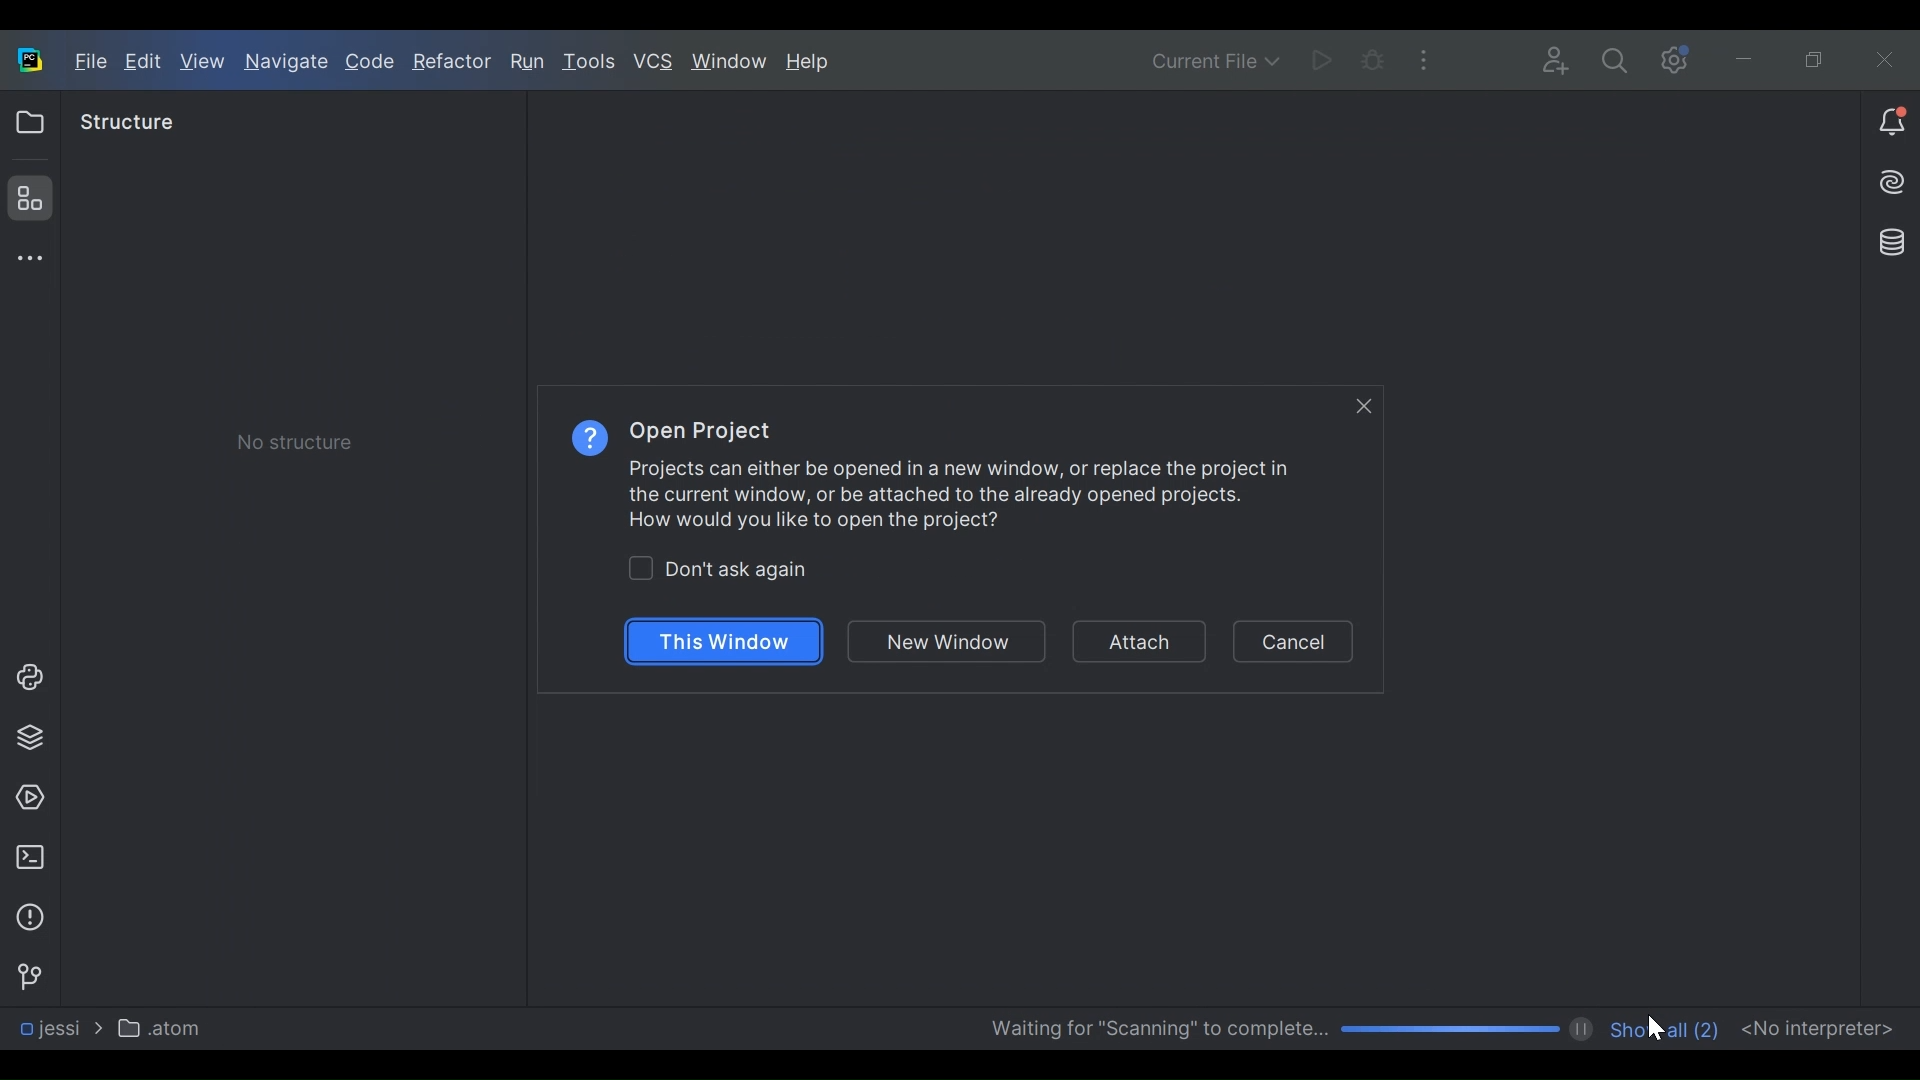  I want to click on Refractor, so click(451, 63).